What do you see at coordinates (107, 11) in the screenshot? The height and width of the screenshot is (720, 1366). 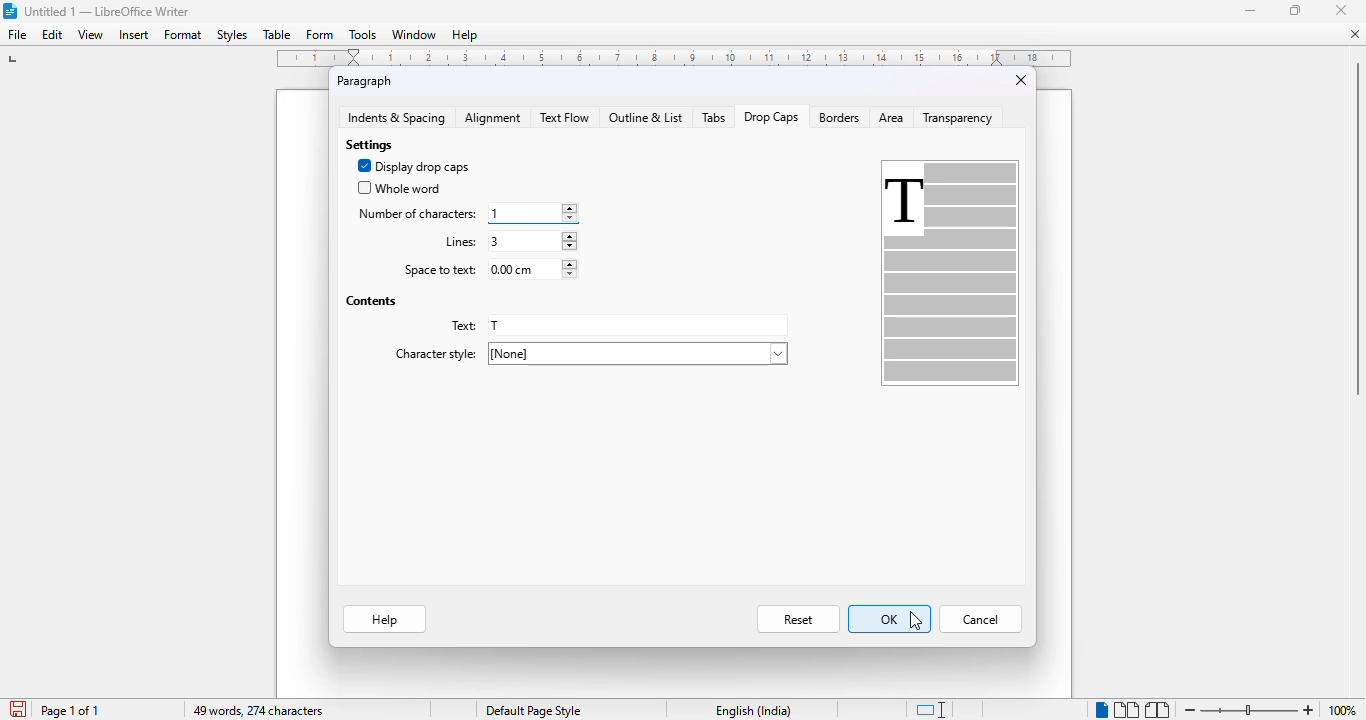 I see `title` at bounding box center [107, 11].